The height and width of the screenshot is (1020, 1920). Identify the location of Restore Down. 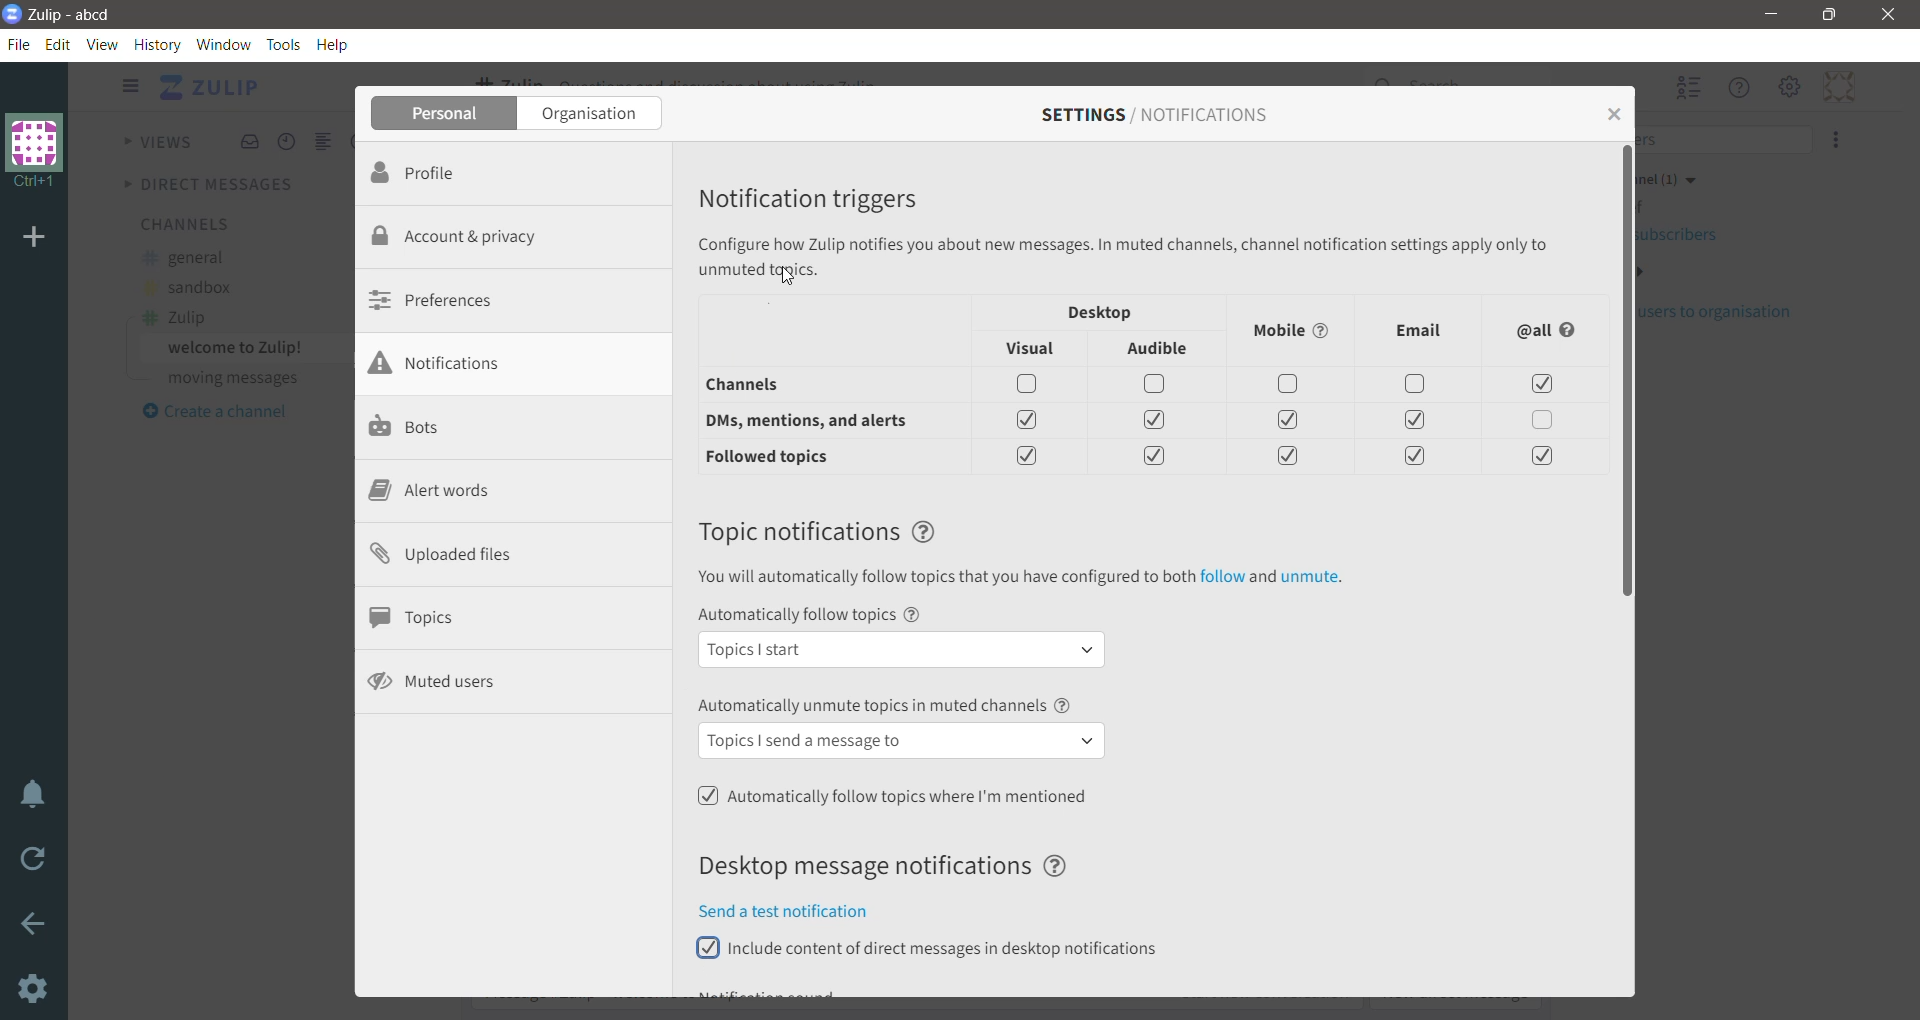
(1831, 15).